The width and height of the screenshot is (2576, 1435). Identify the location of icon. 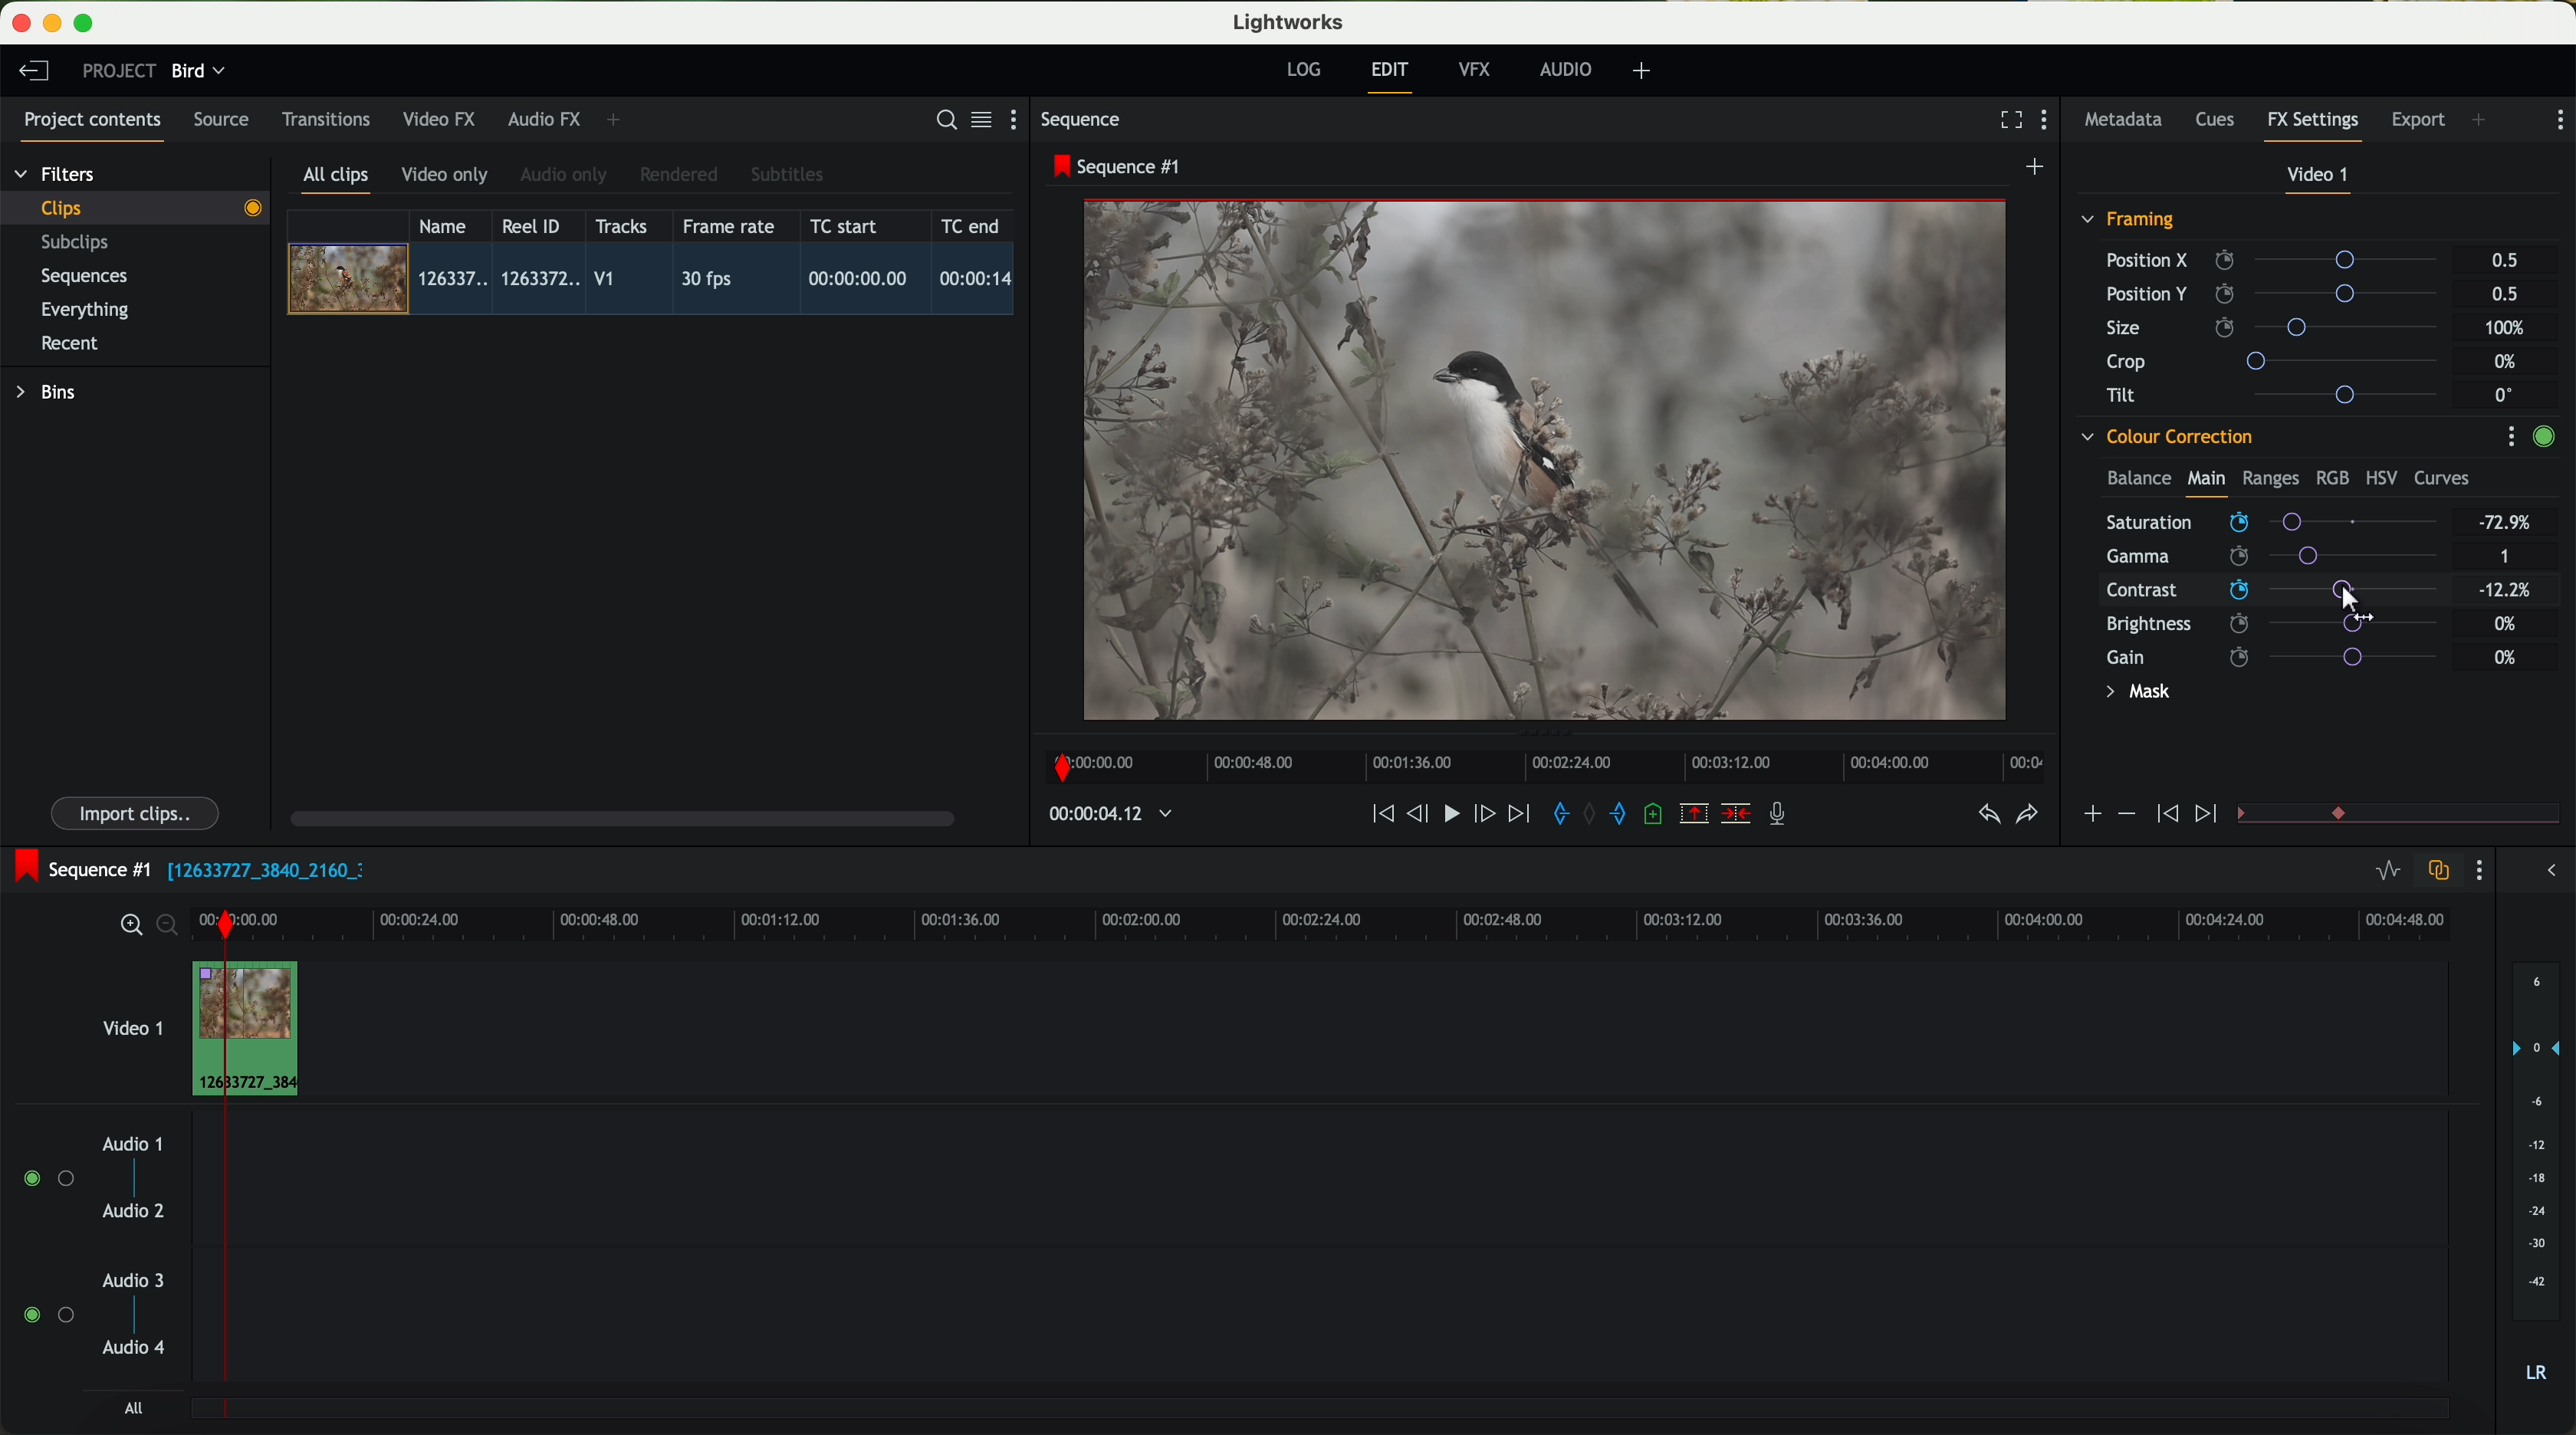
(2091, 816).